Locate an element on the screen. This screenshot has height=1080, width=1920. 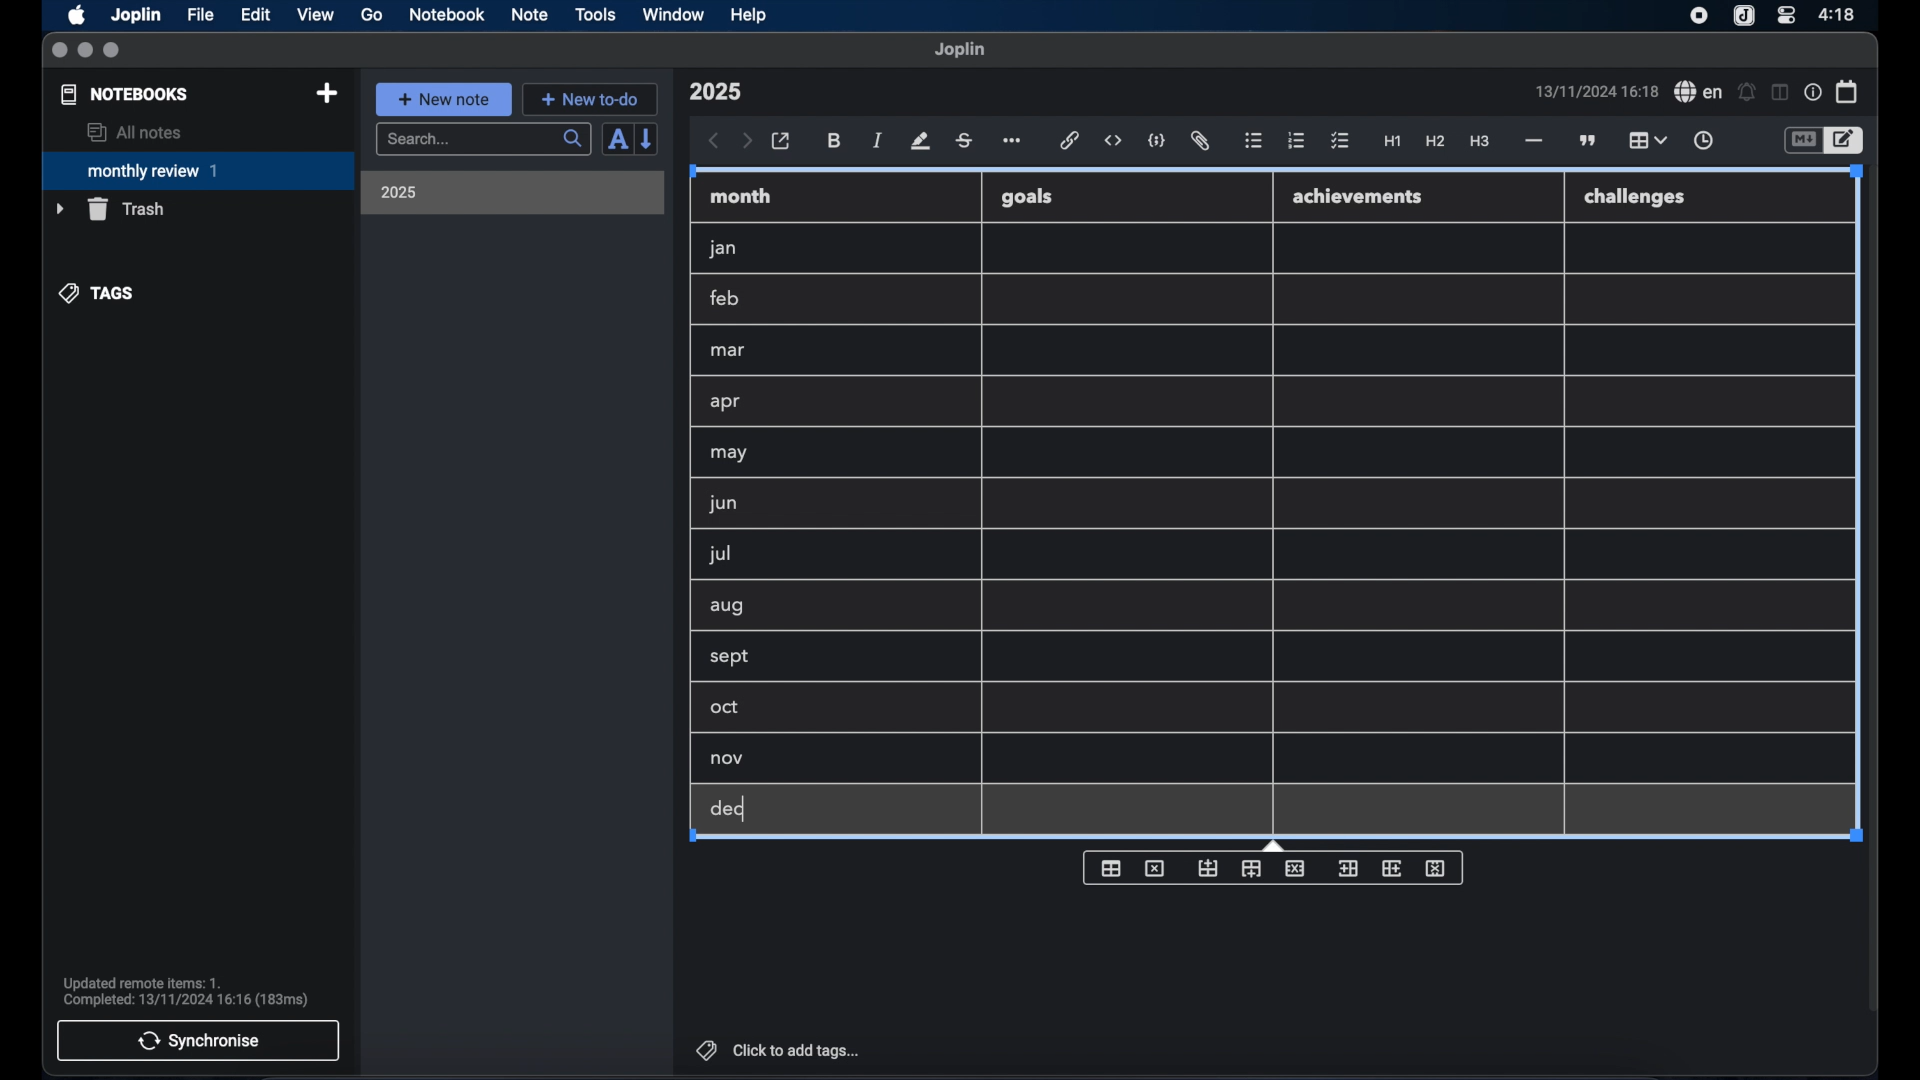
edit is located at coordinates (257, 15).